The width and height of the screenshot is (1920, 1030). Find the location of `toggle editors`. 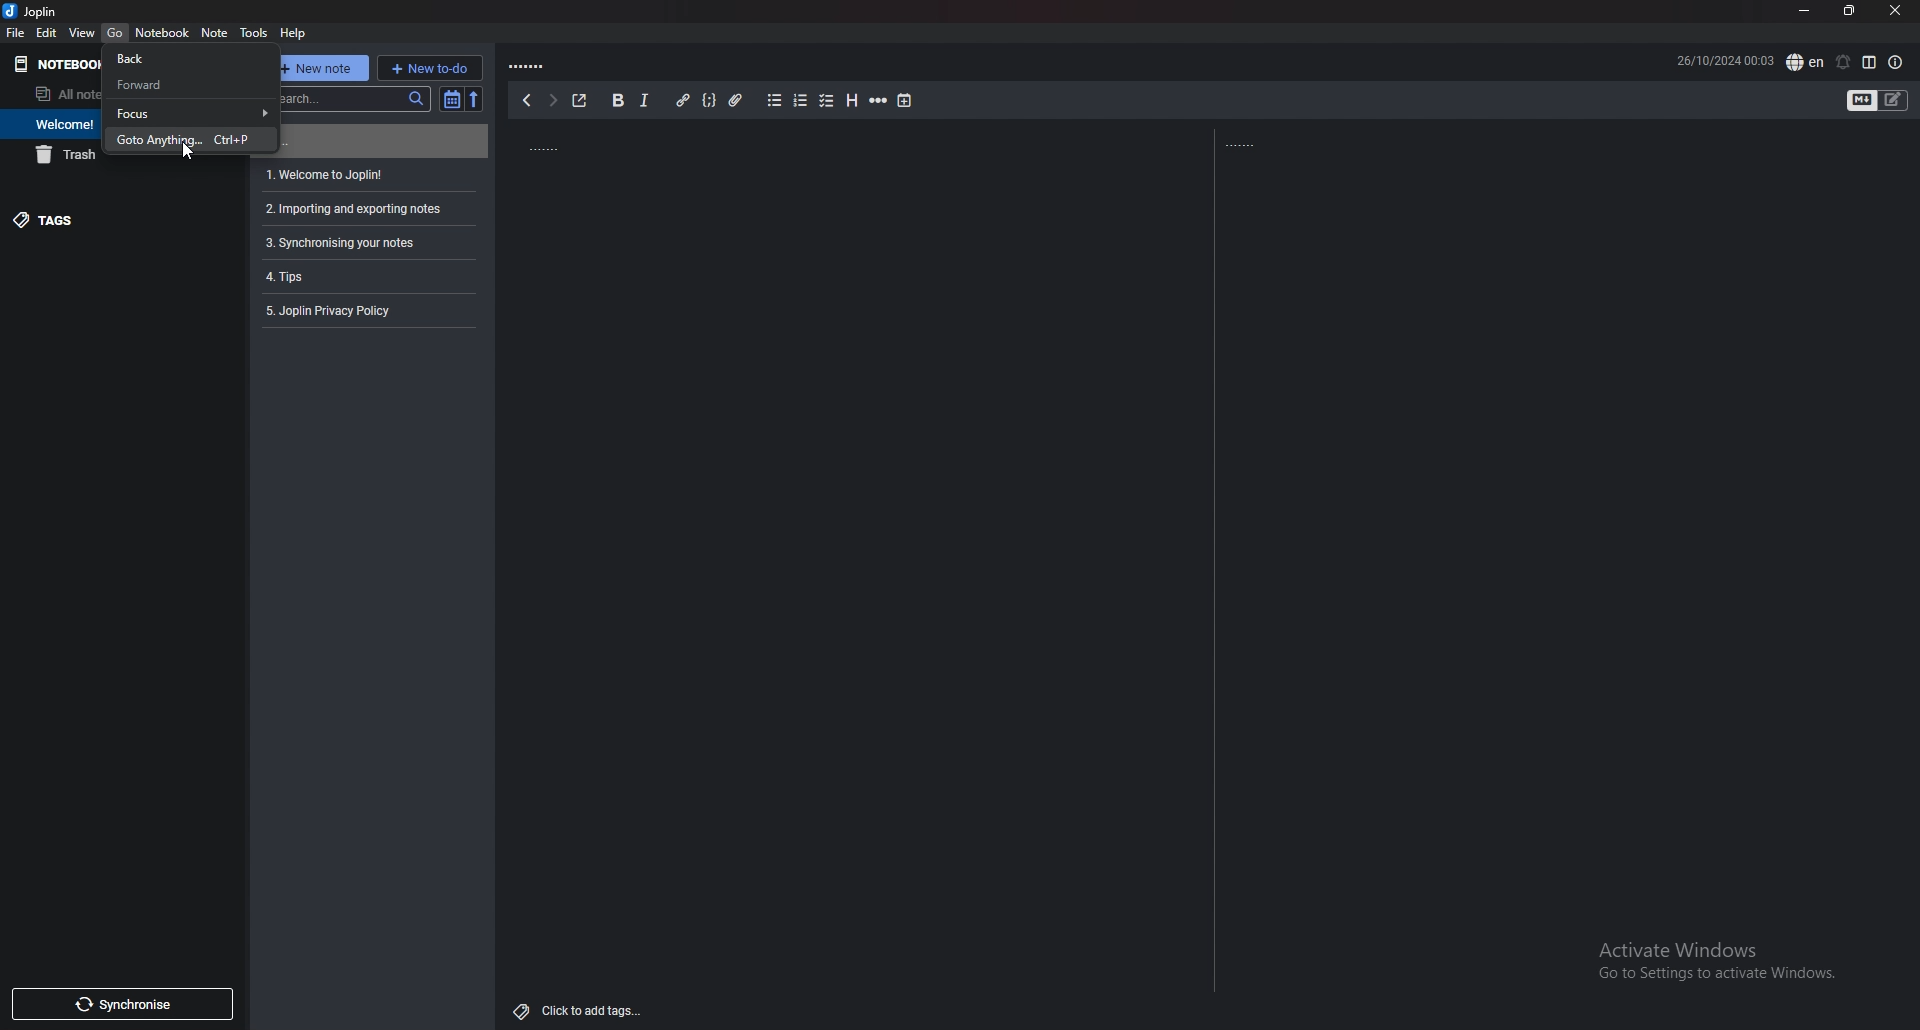

toggle editors is located at coordinates (1863, 101).